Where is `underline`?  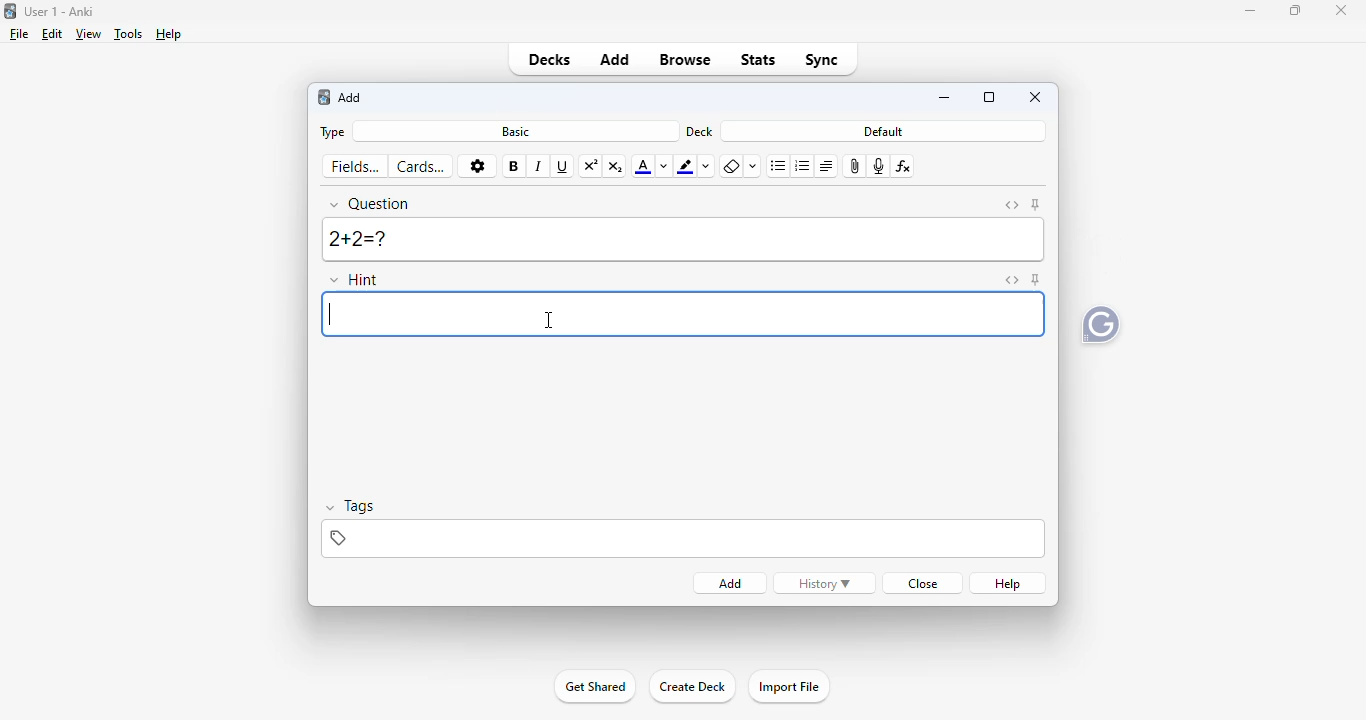 underline is located at coordinates (563, 167).